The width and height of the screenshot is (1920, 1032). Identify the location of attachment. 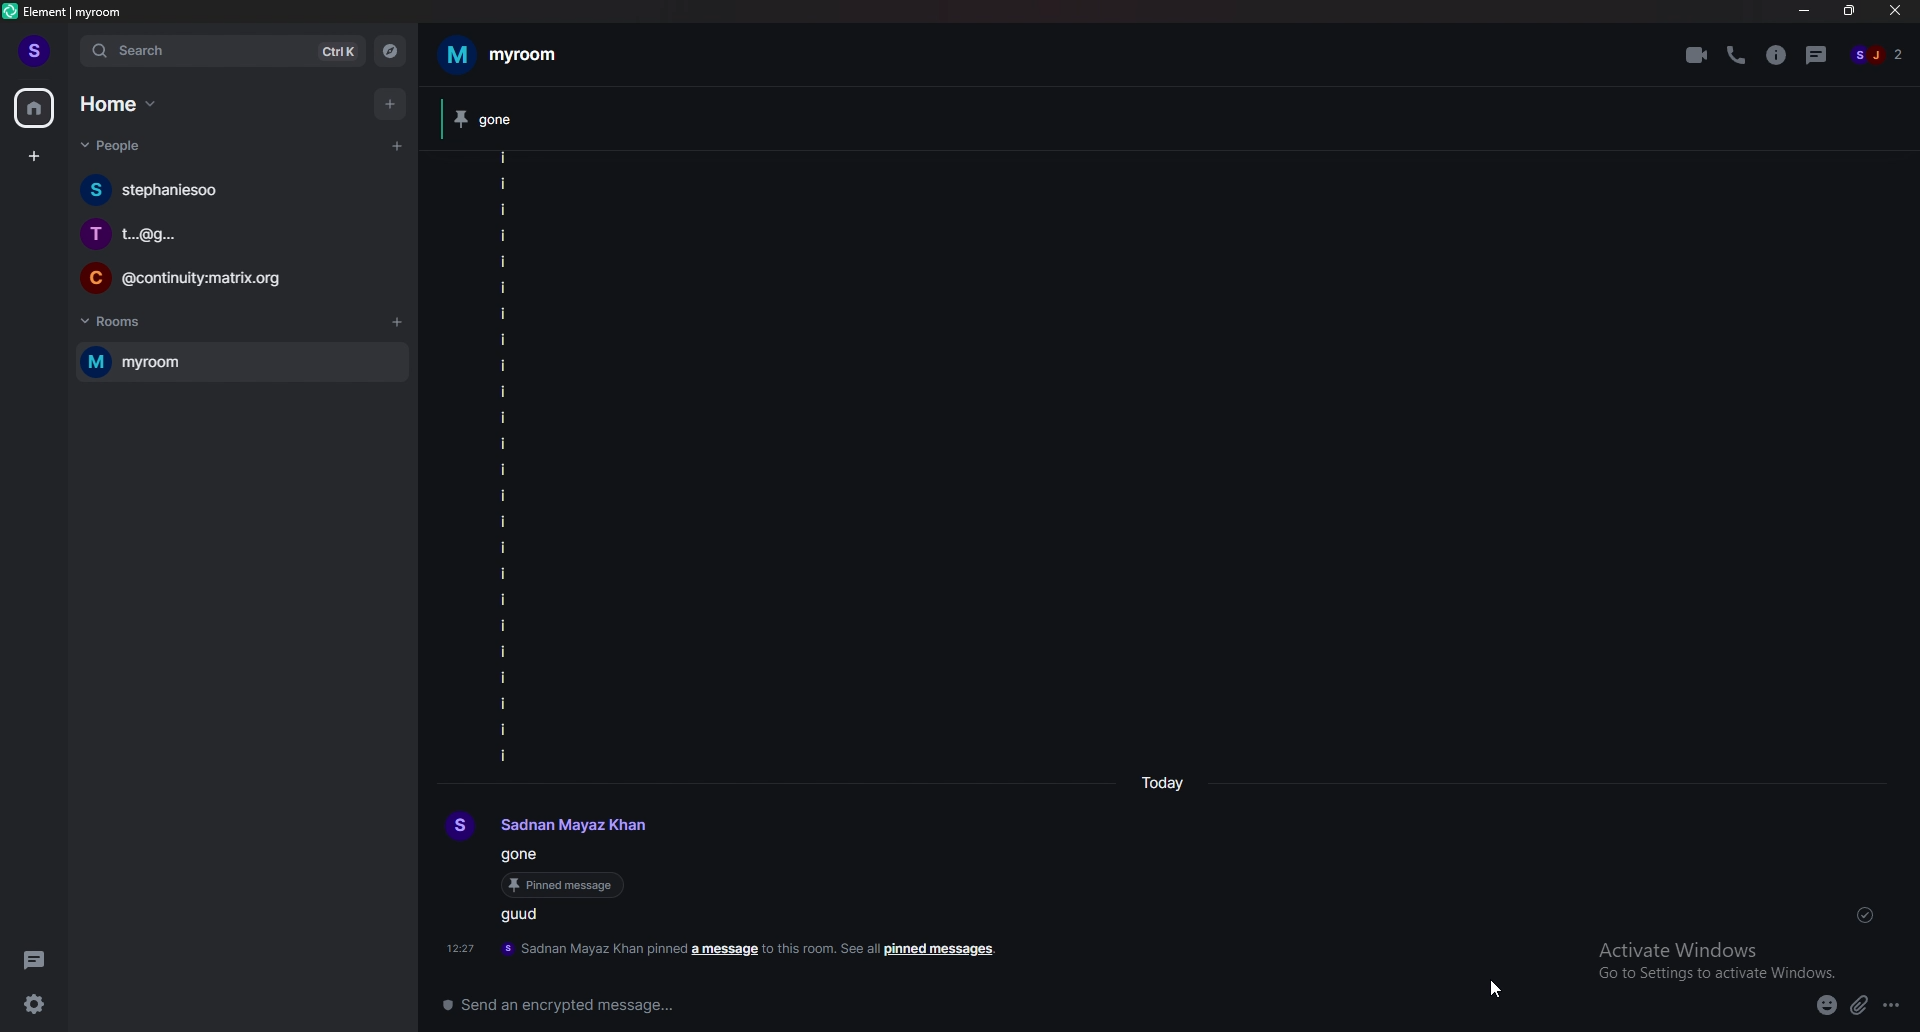
(1861, 1005).